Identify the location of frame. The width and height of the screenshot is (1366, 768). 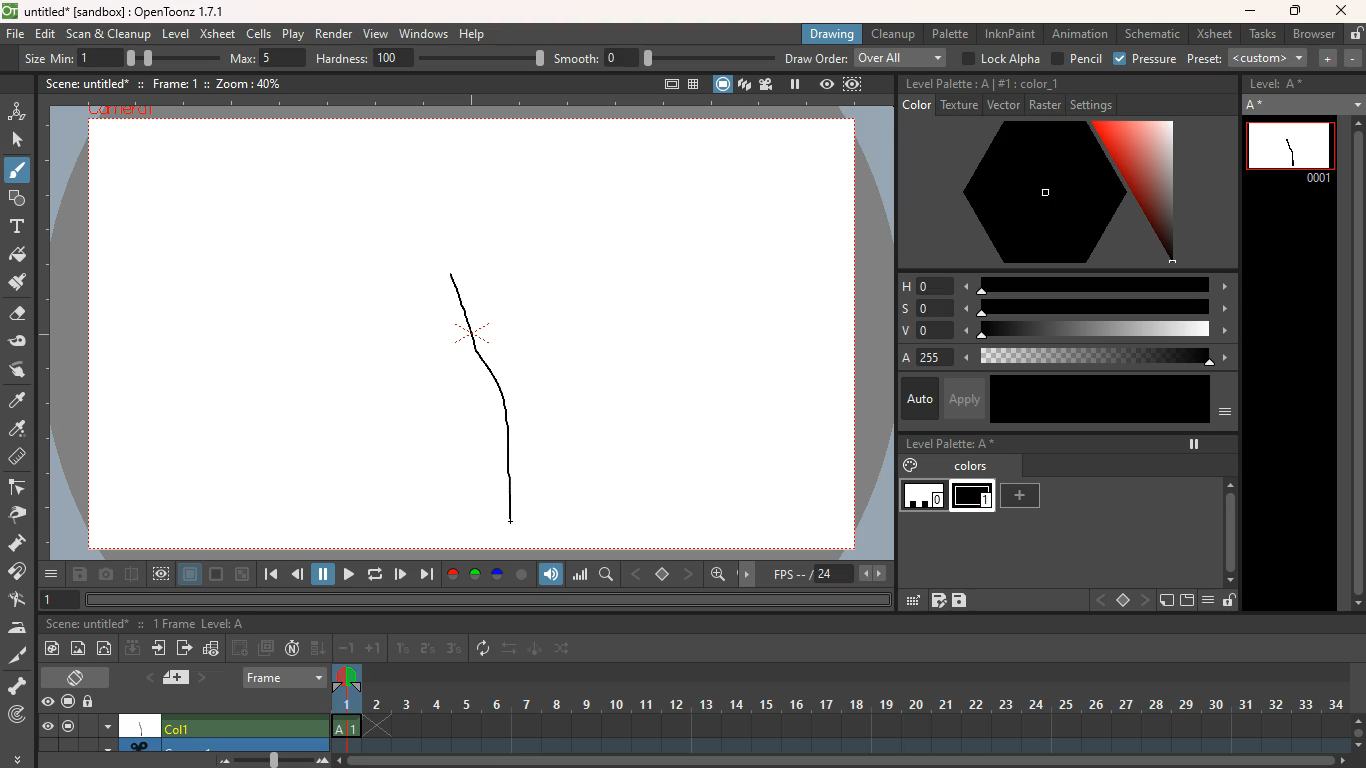
(285, 675).